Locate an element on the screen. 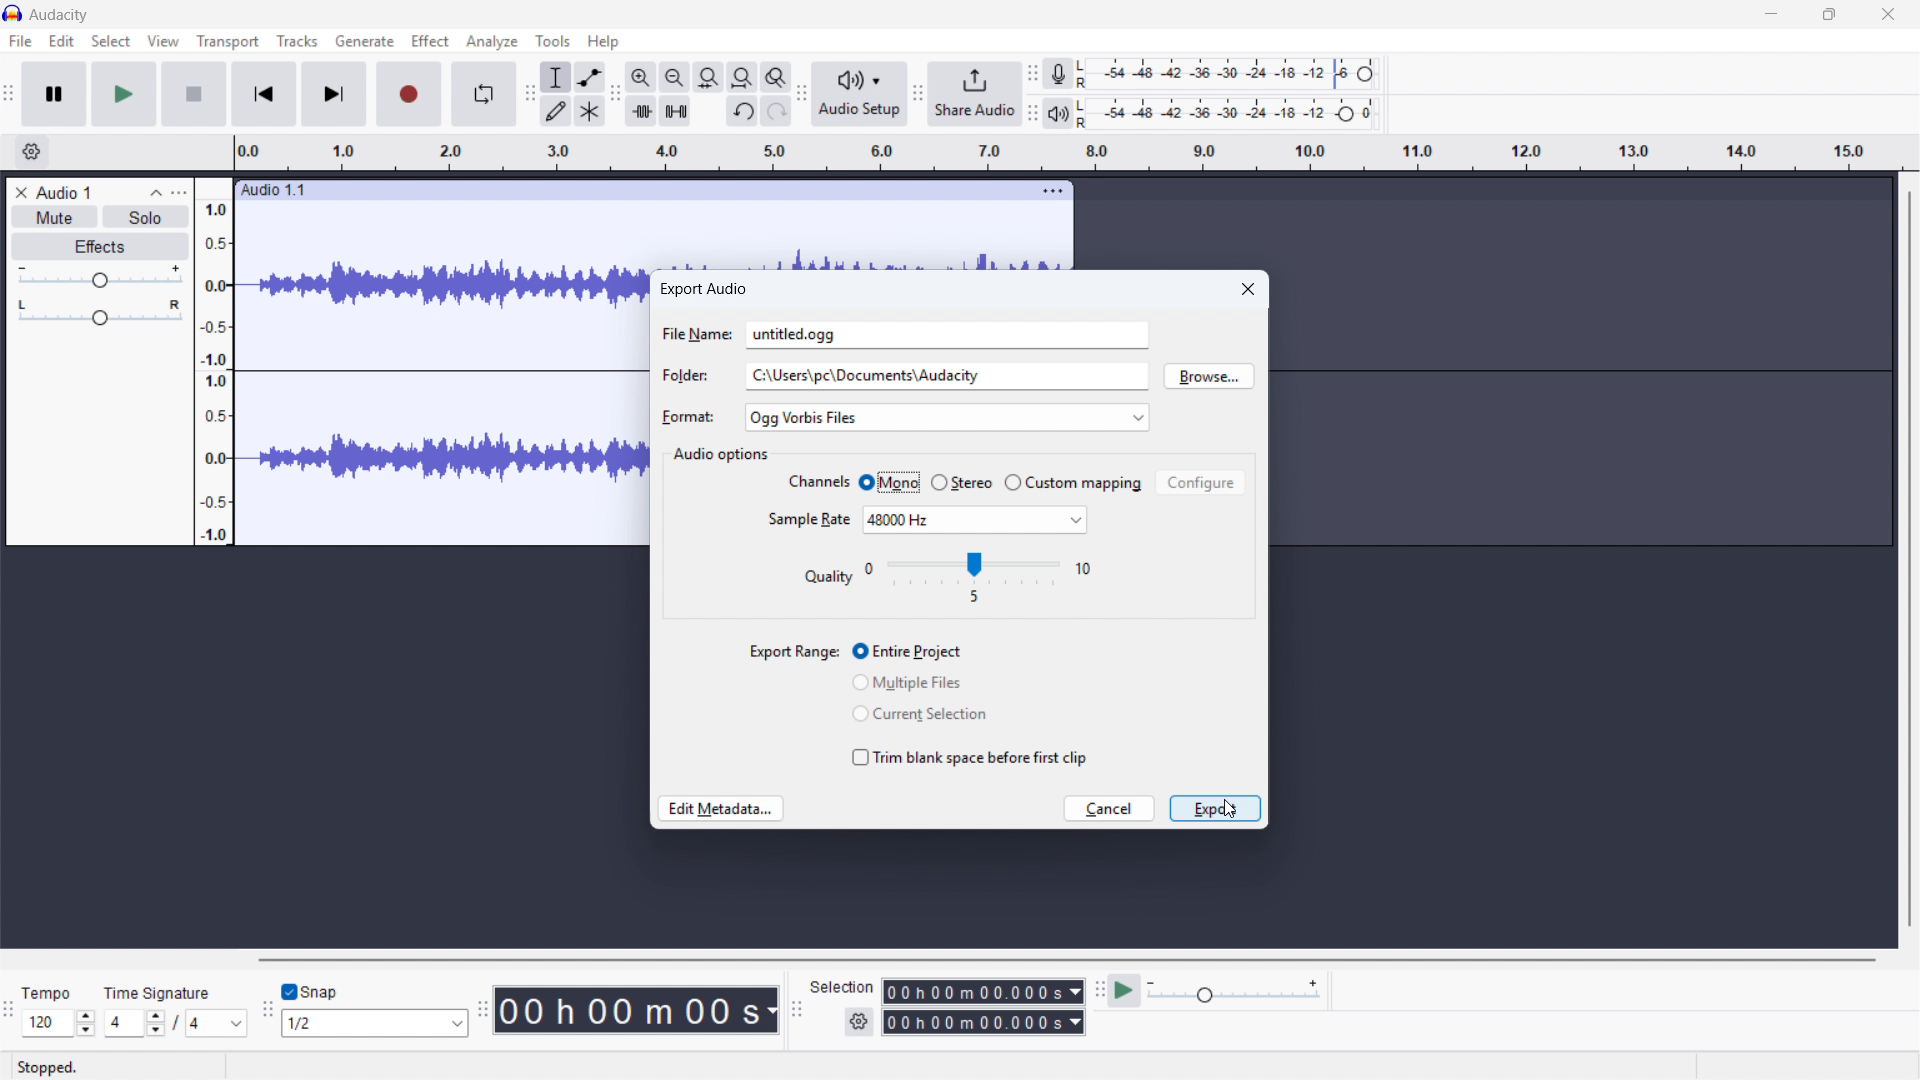 This screenshot has height=1080, width=1920. Export  is located at coordinates (1215, 809).